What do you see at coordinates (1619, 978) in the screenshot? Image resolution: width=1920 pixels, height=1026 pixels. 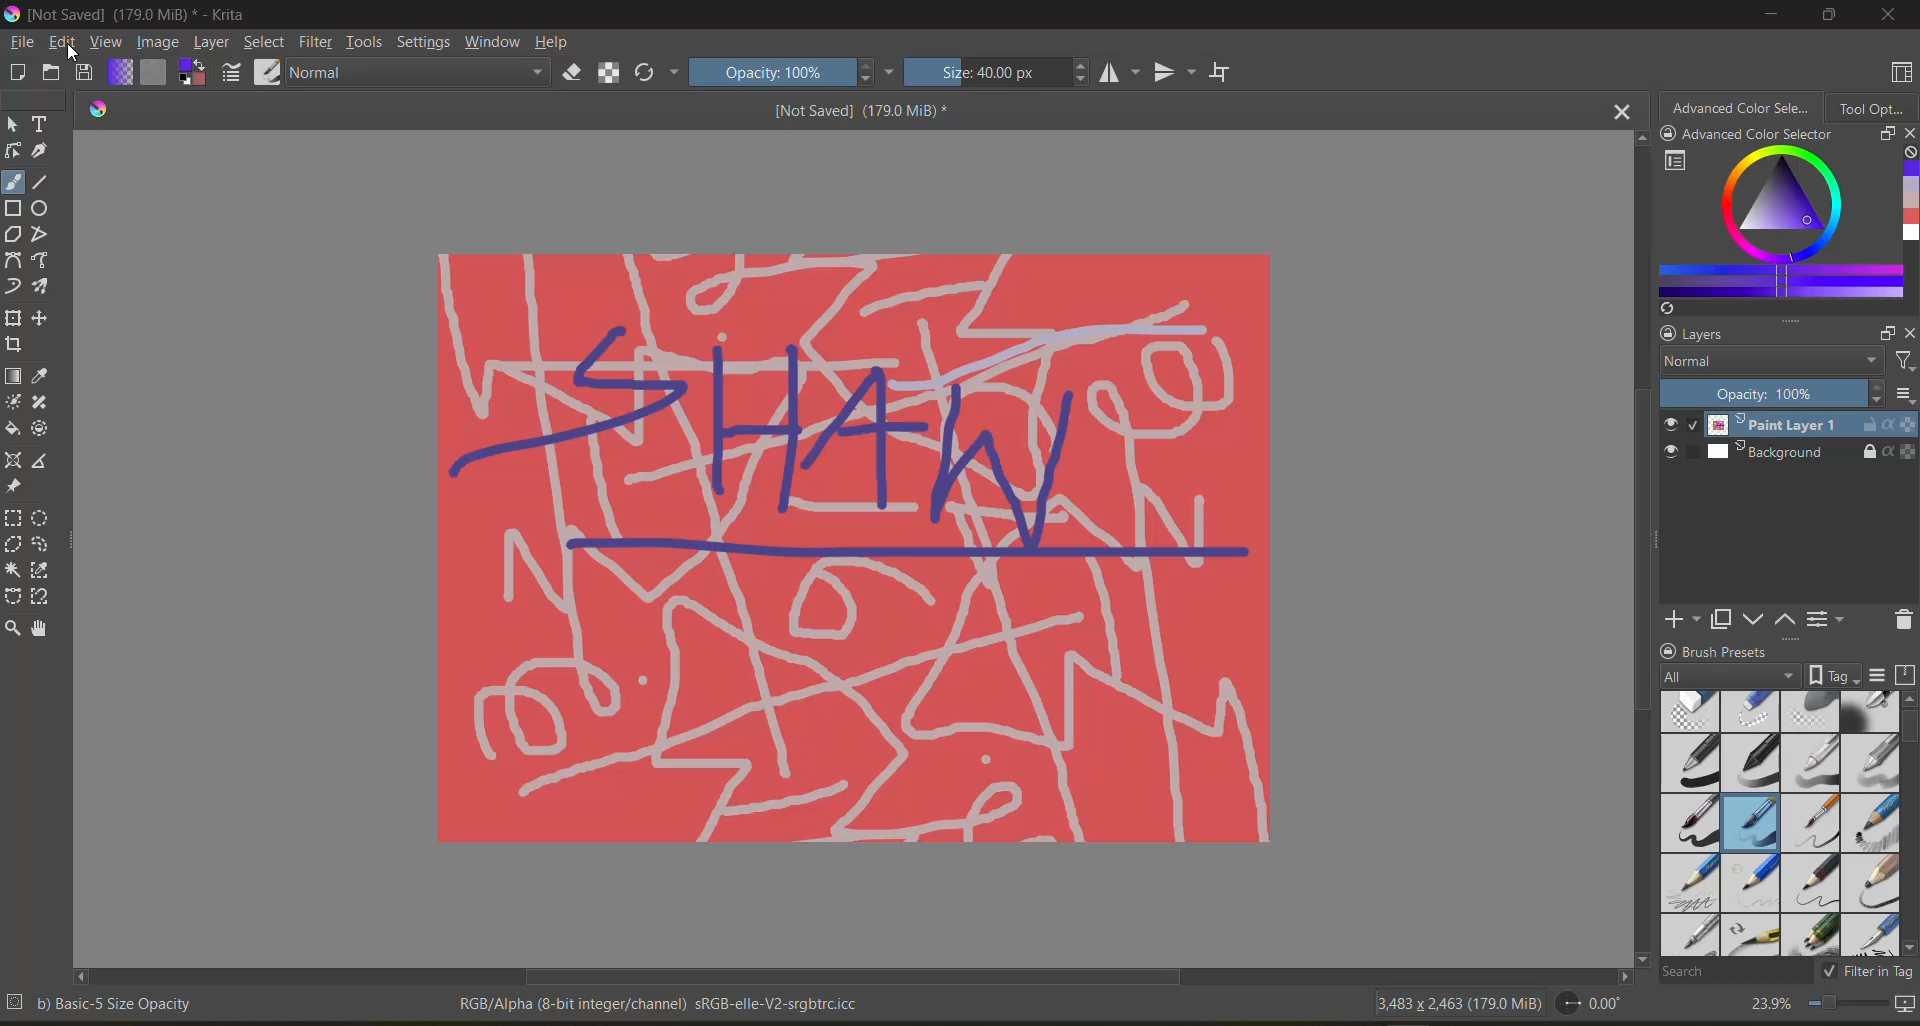 I see `scroll right` at bounding box center [1619, 978].